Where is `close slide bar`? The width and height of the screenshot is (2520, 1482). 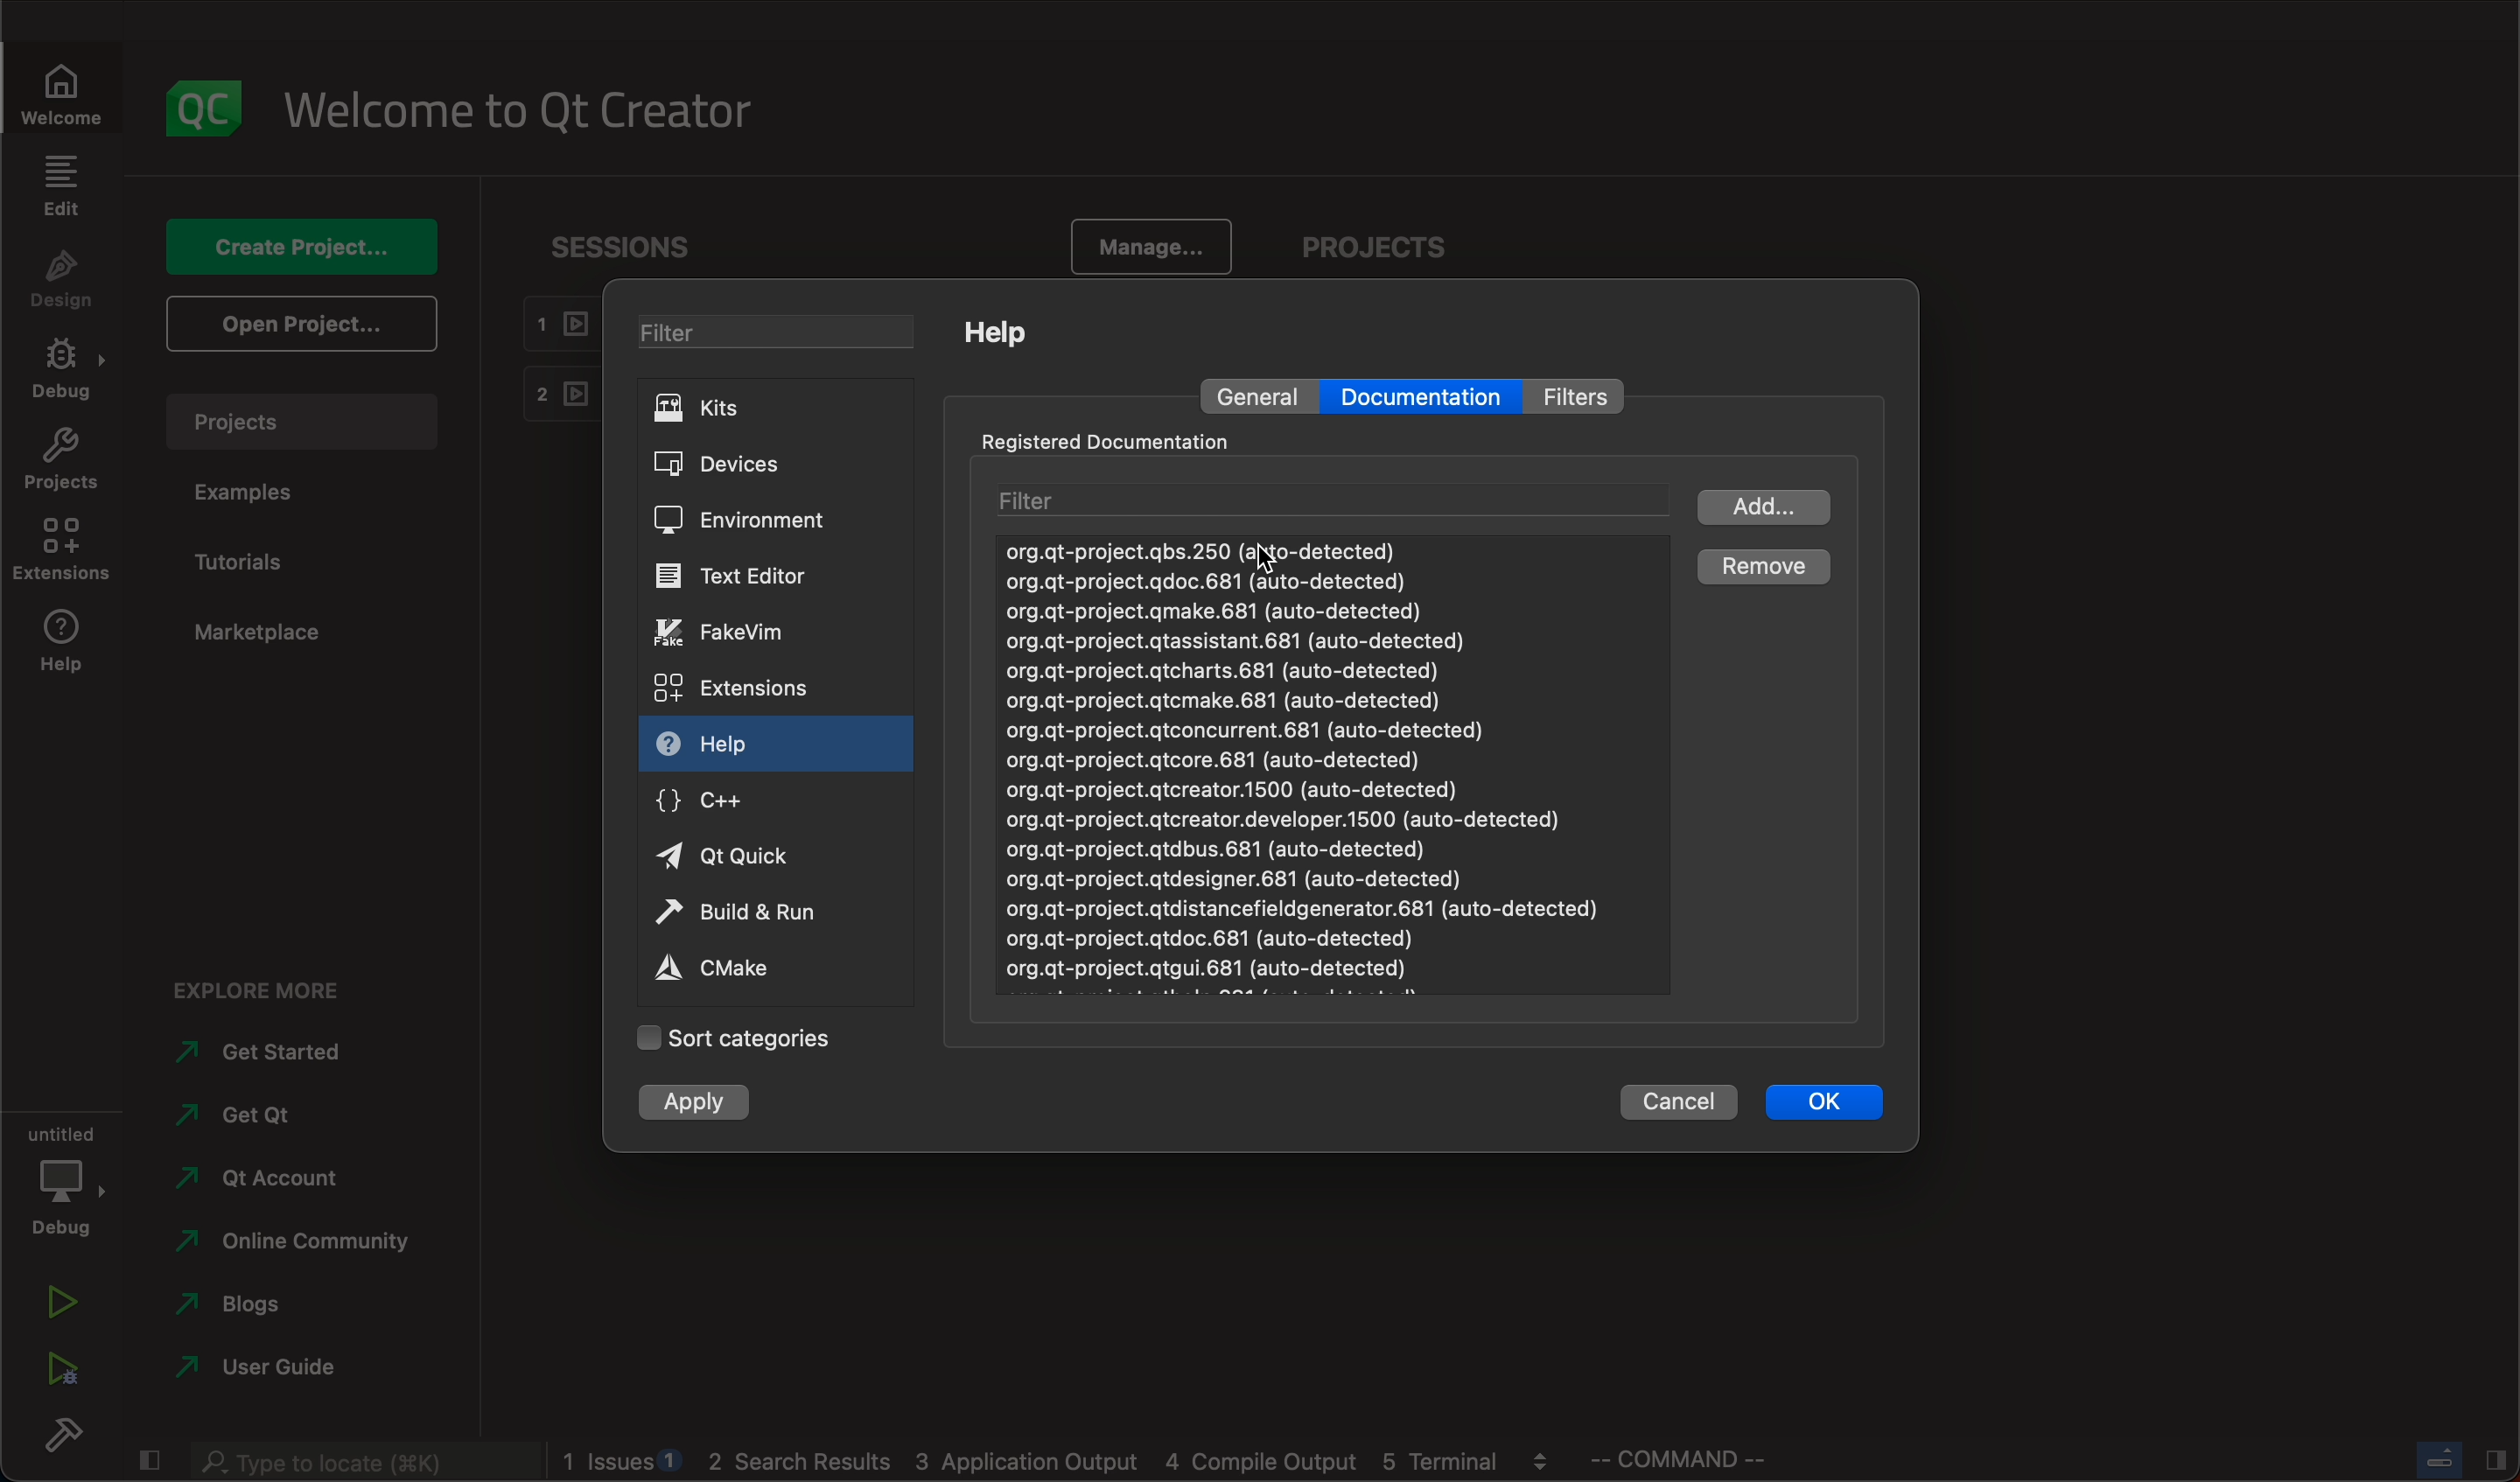
close slide bar is located at coordinates (2451, 1461).